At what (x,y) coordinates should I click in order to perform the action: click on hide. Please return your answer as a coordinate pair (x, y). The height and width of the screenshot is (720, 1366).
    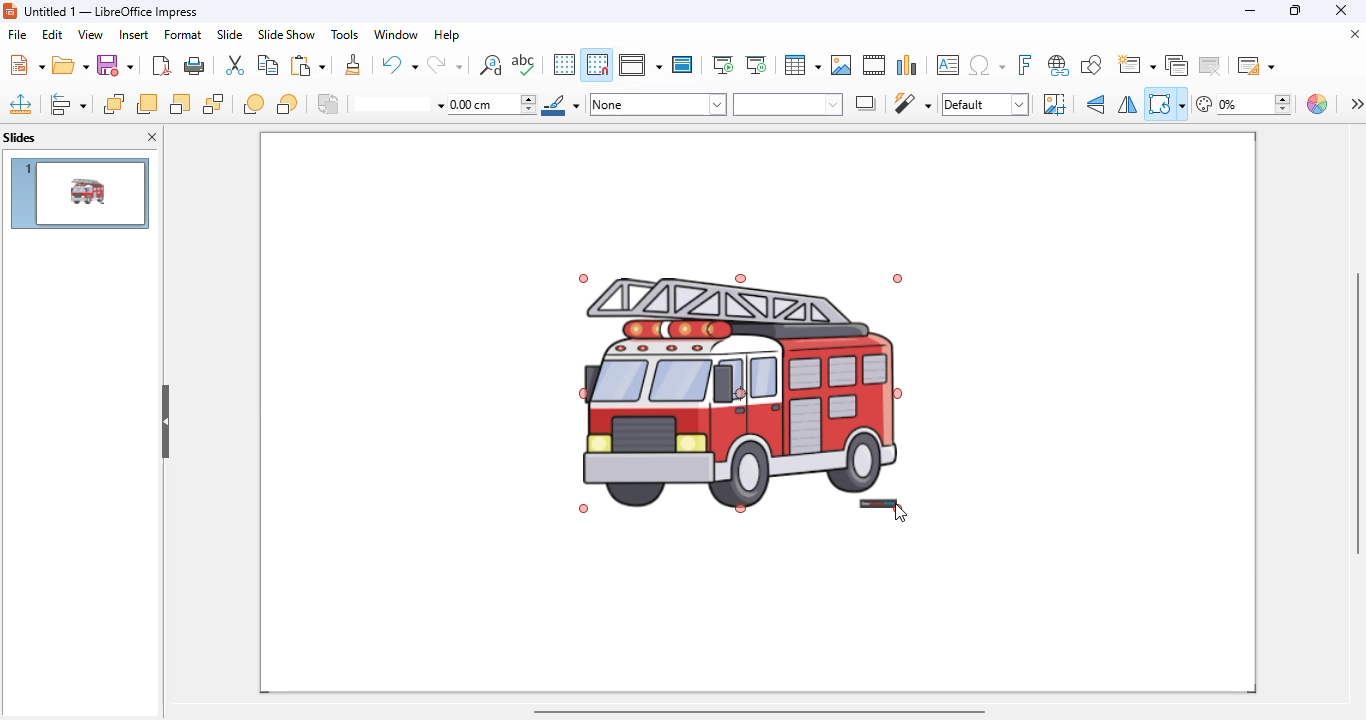
    Looking at the image, I should click on (165, 422).